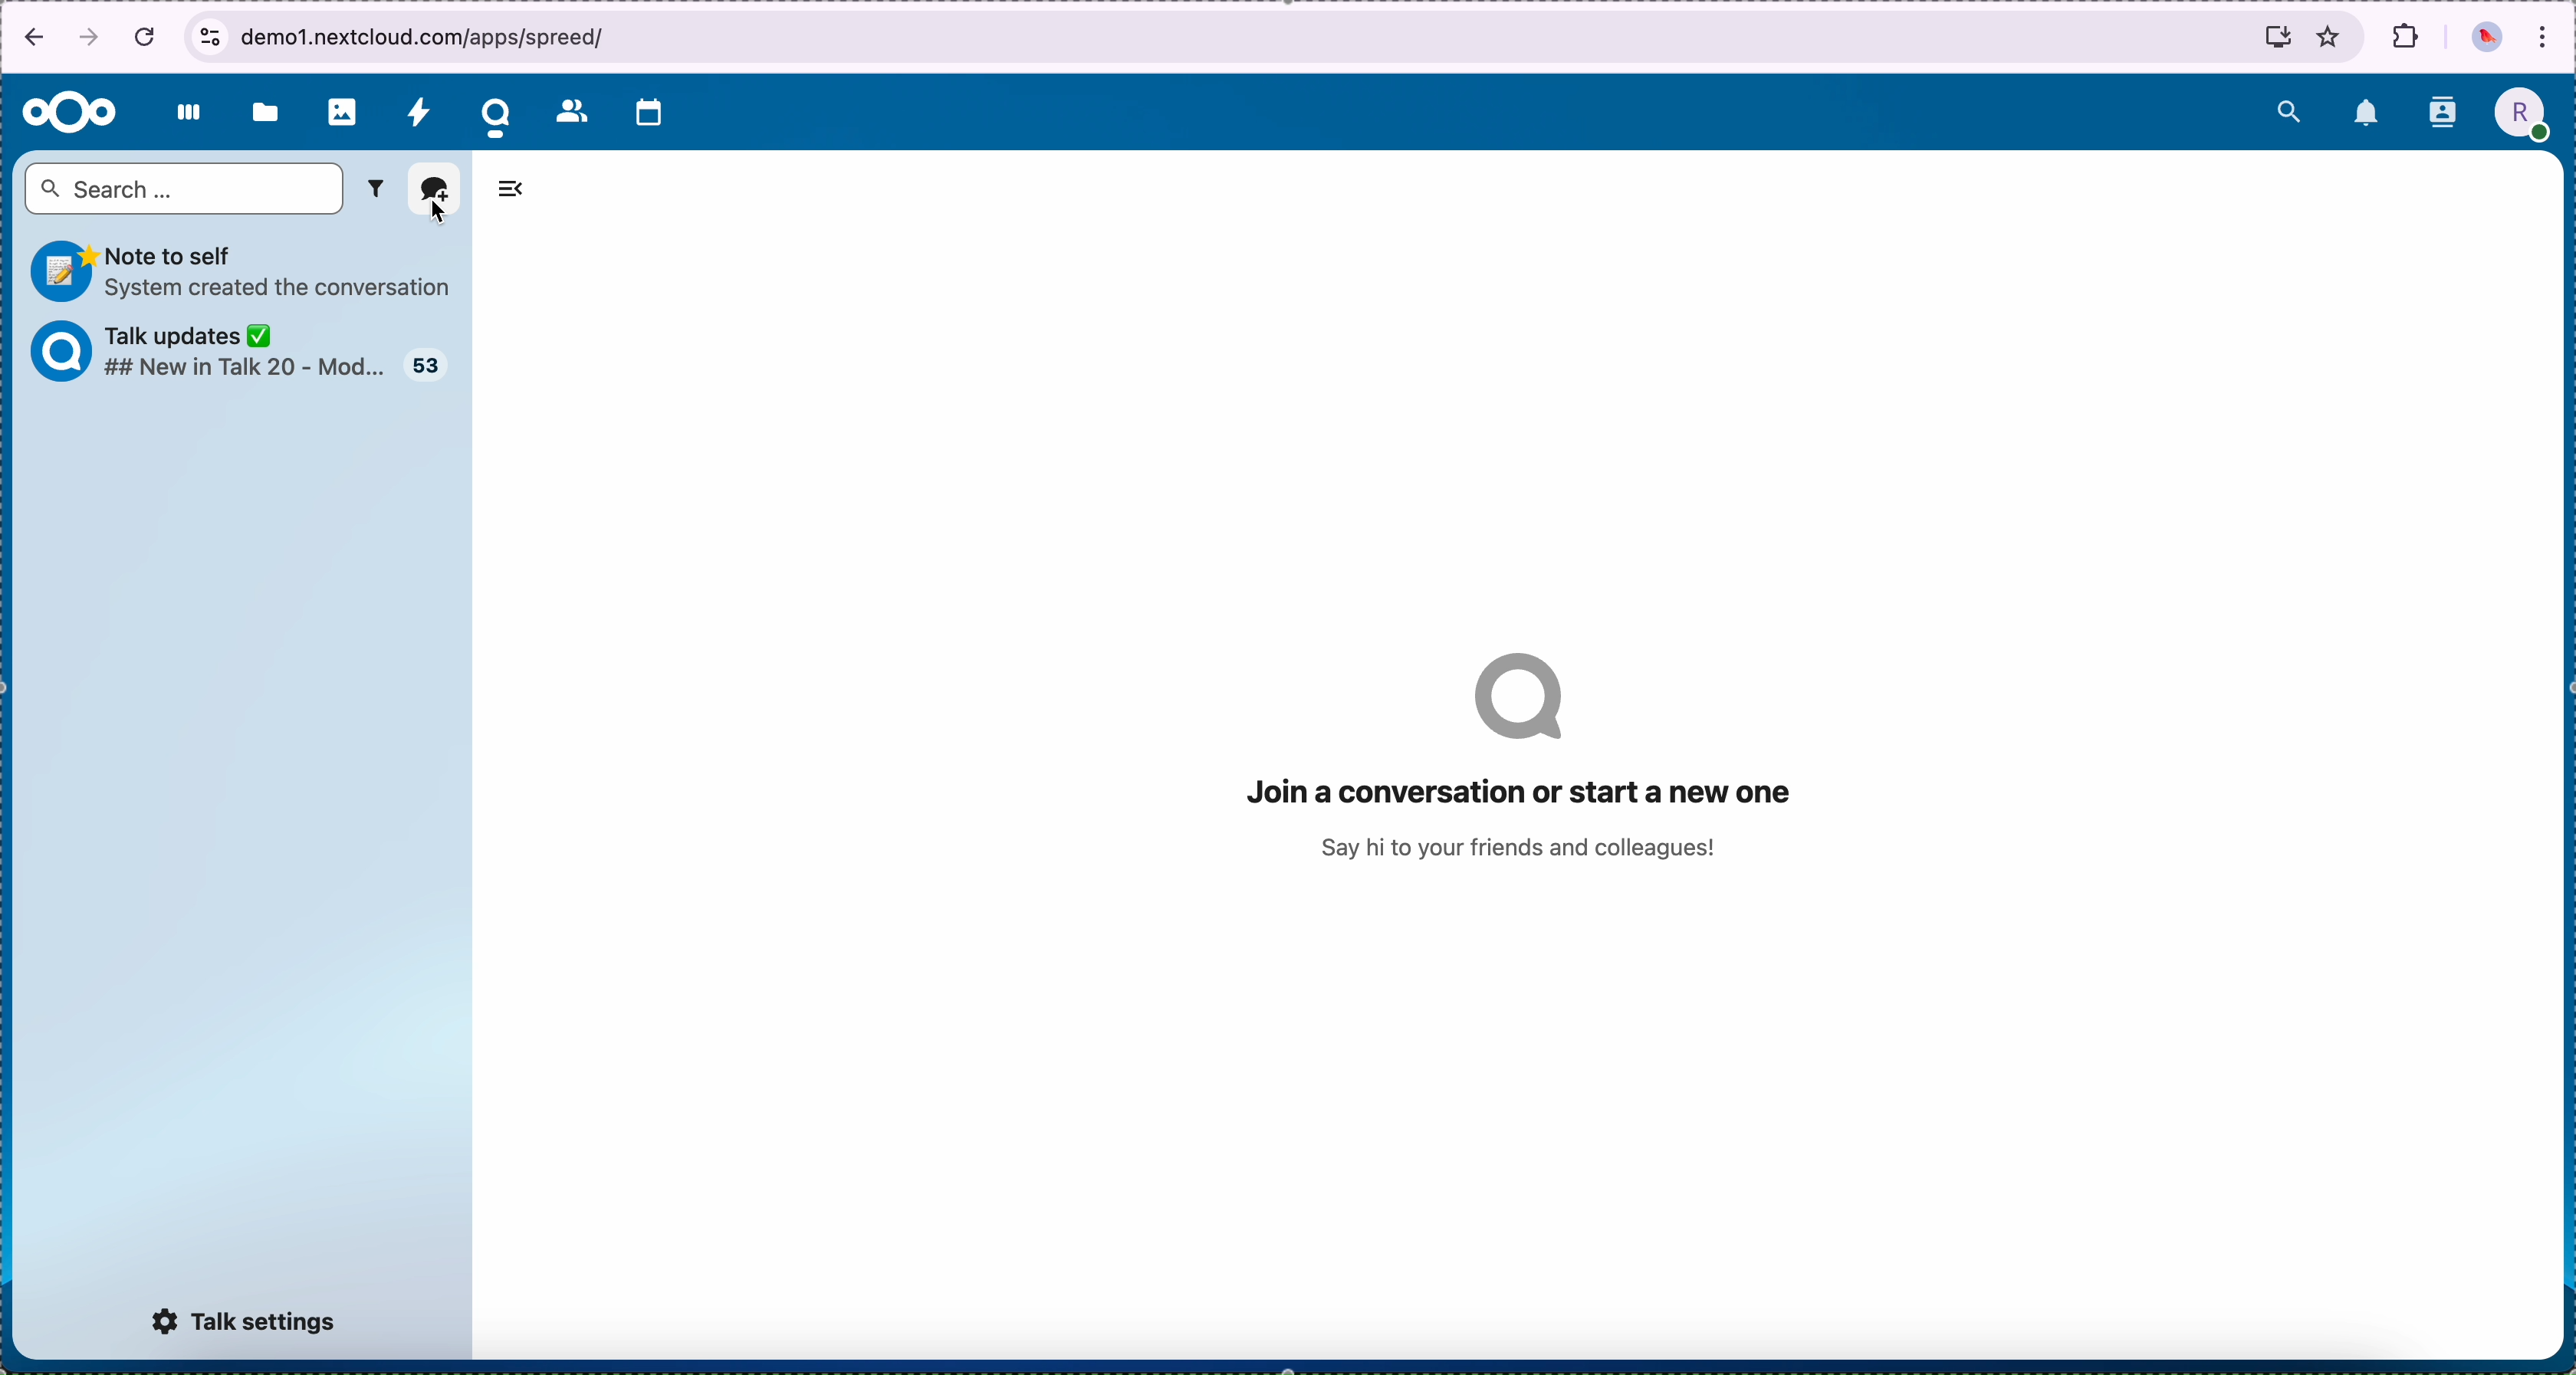  What do you see at coordinates (1529, 767) in the screenshot?
I see `join a conversation or start a new one` at bounding box center [1529, 767].